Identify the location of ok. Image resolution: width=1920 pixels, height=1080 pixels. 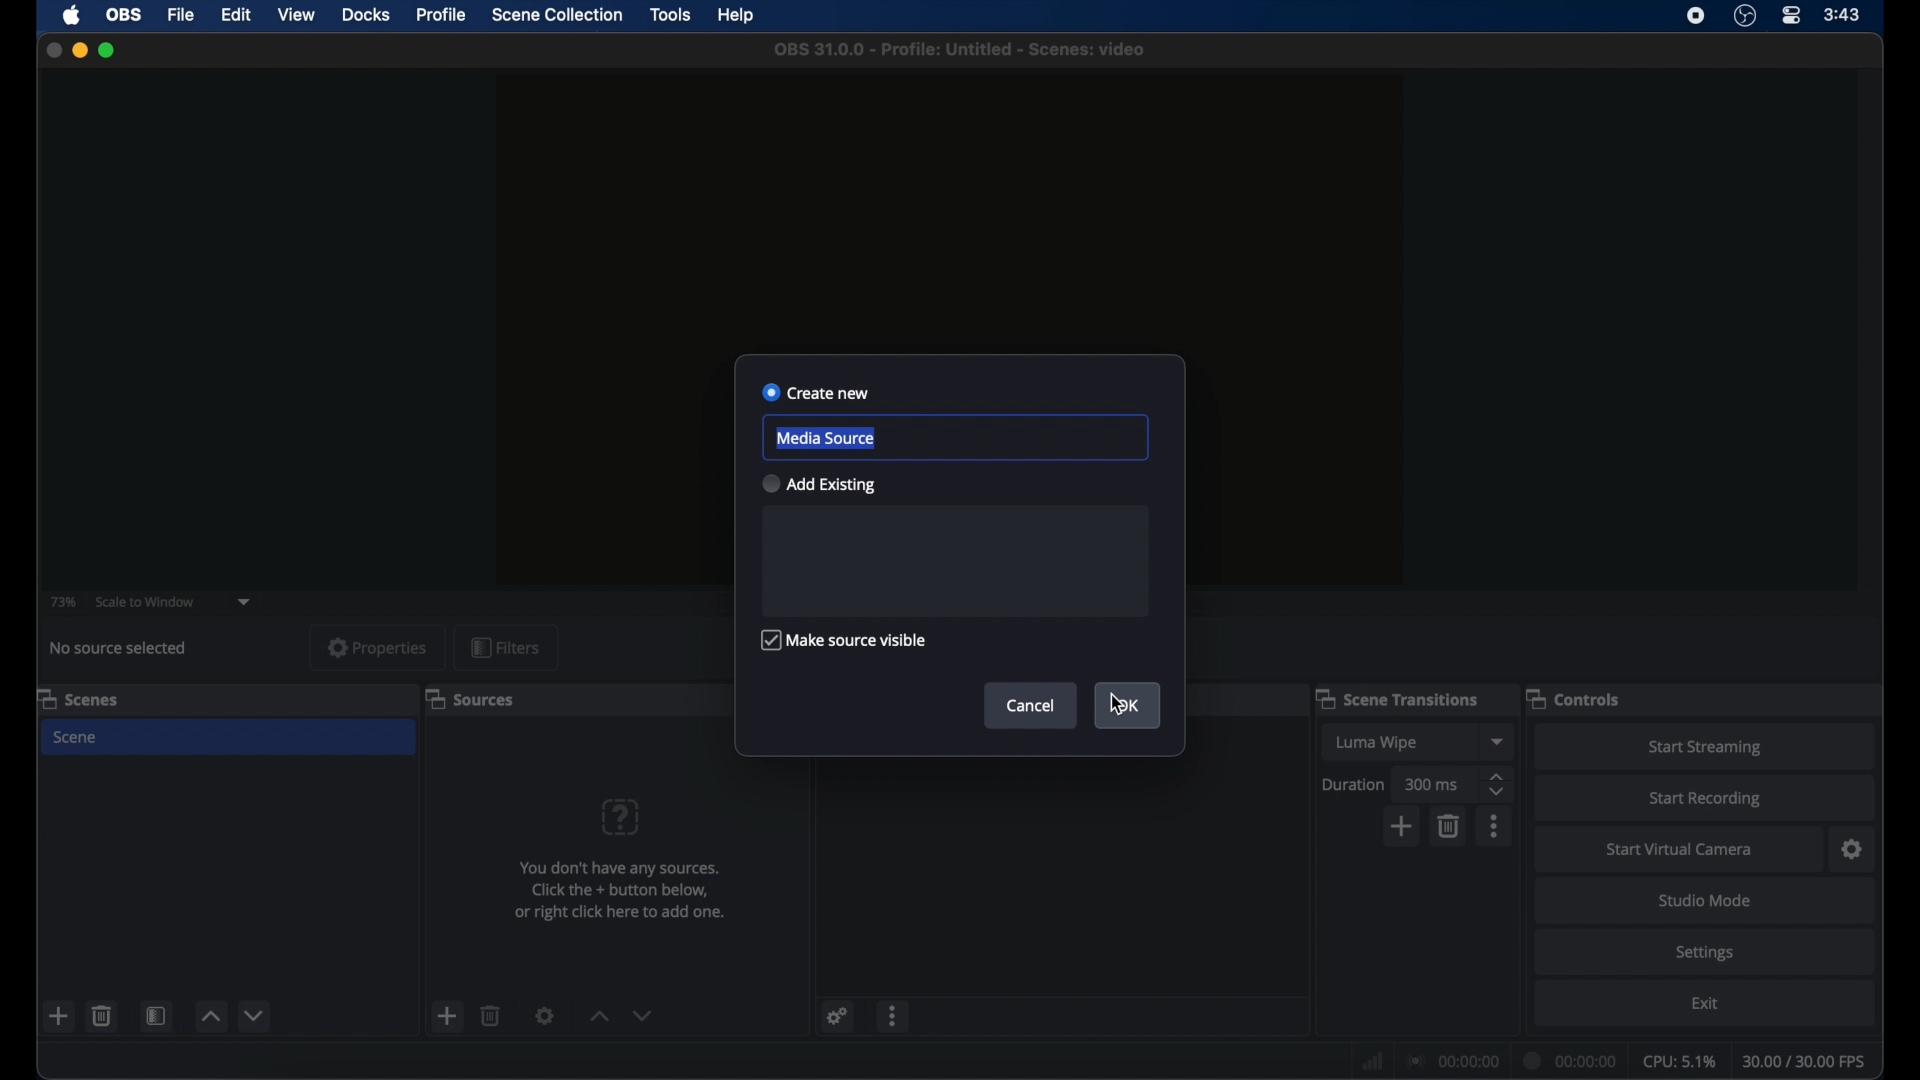
(1129, 707).